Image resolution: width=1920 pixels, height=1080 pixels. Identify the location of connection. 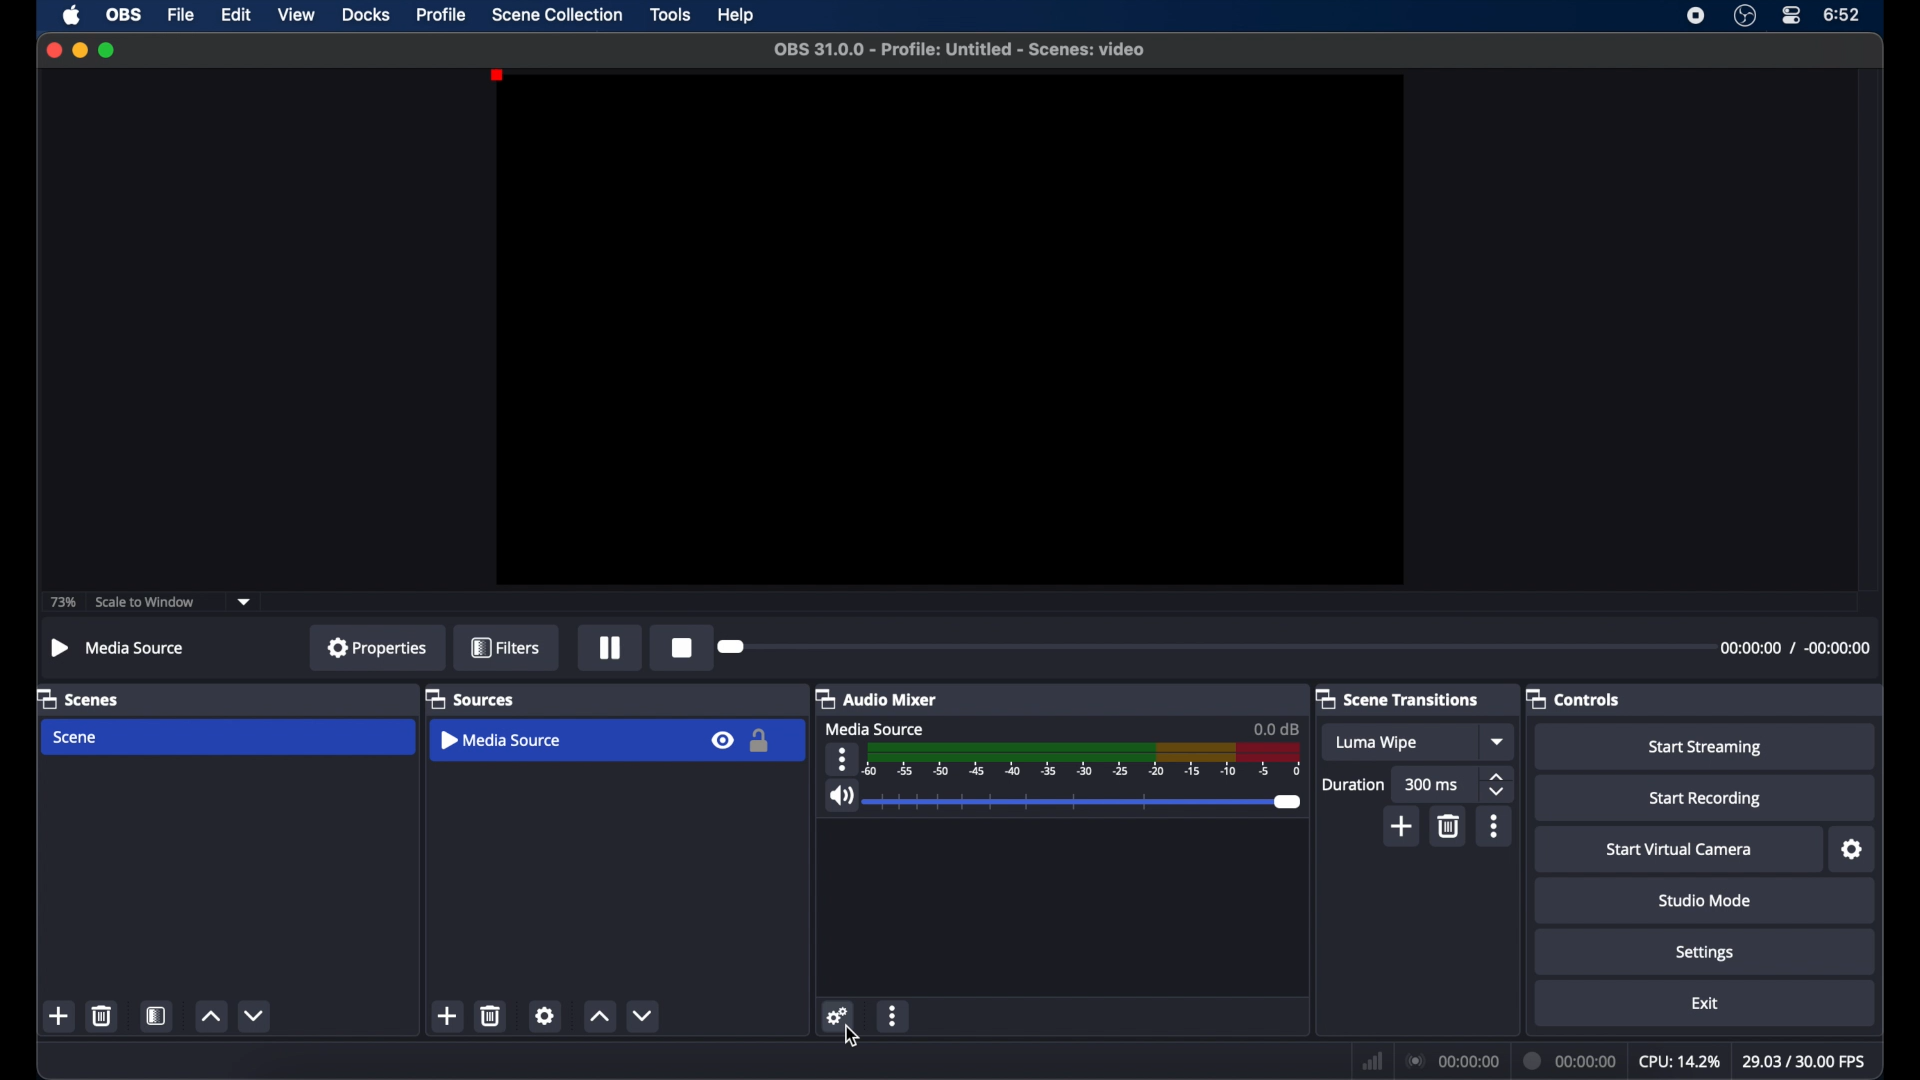
(1454, 1061).